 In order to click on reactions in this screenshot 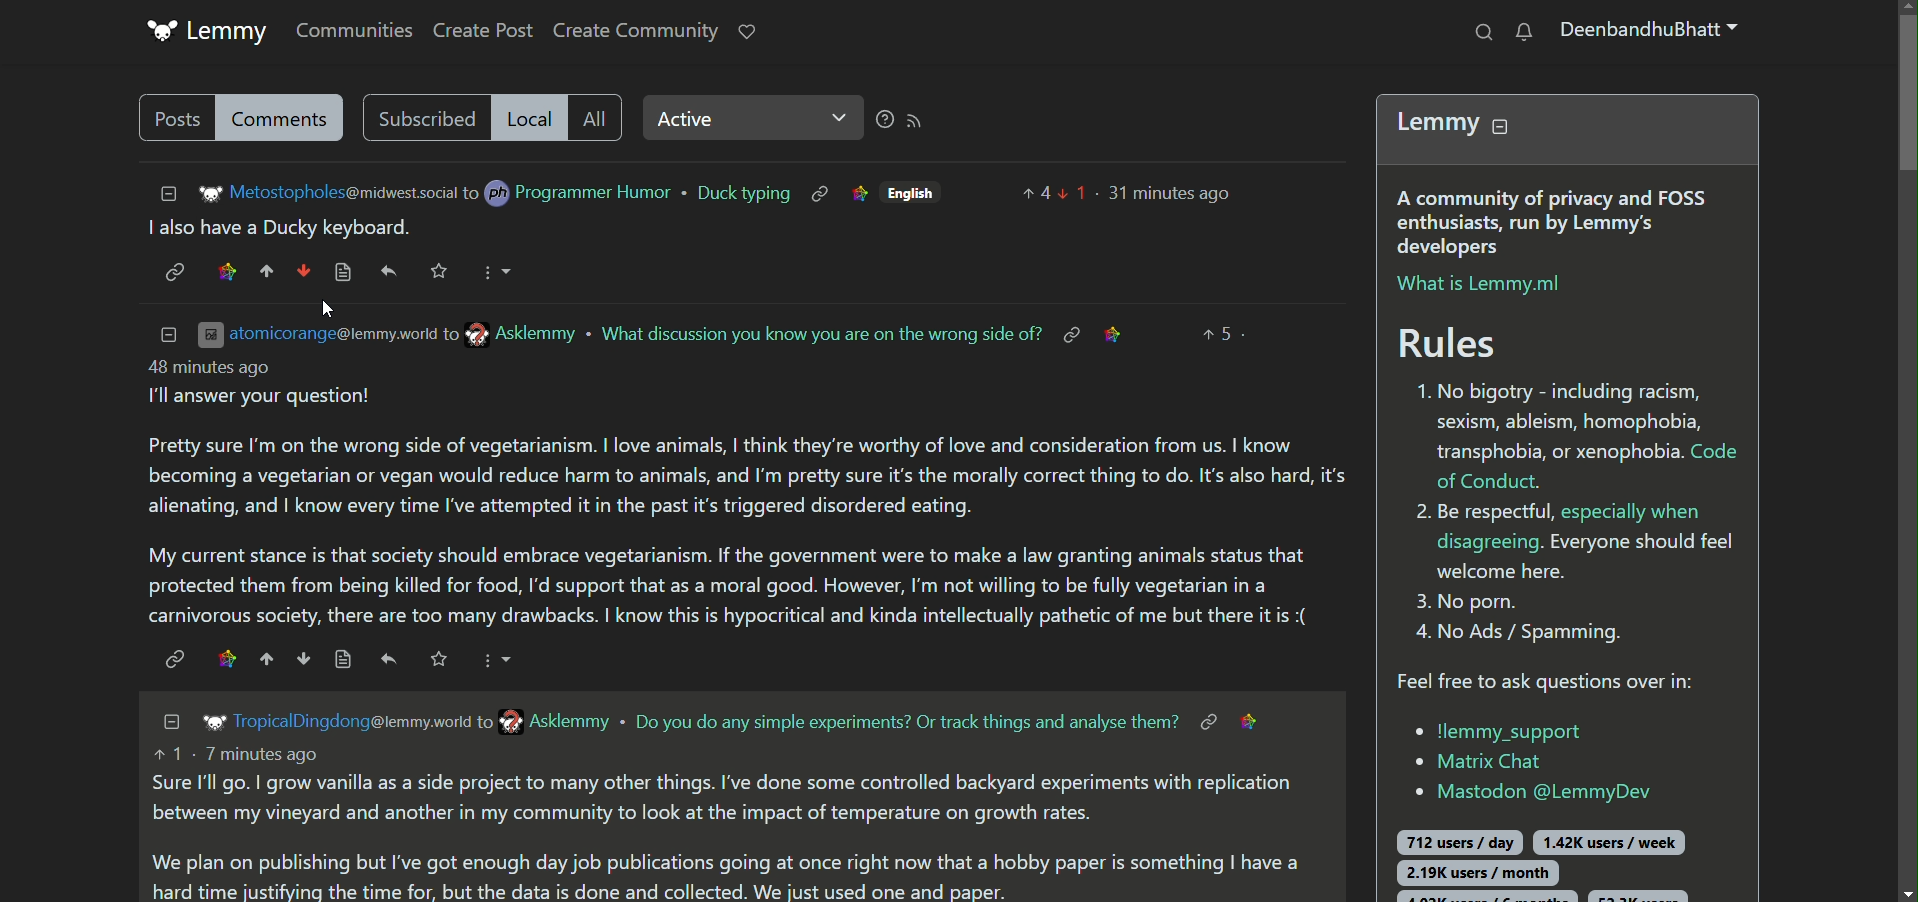, I will do `click(1223, 332)`.